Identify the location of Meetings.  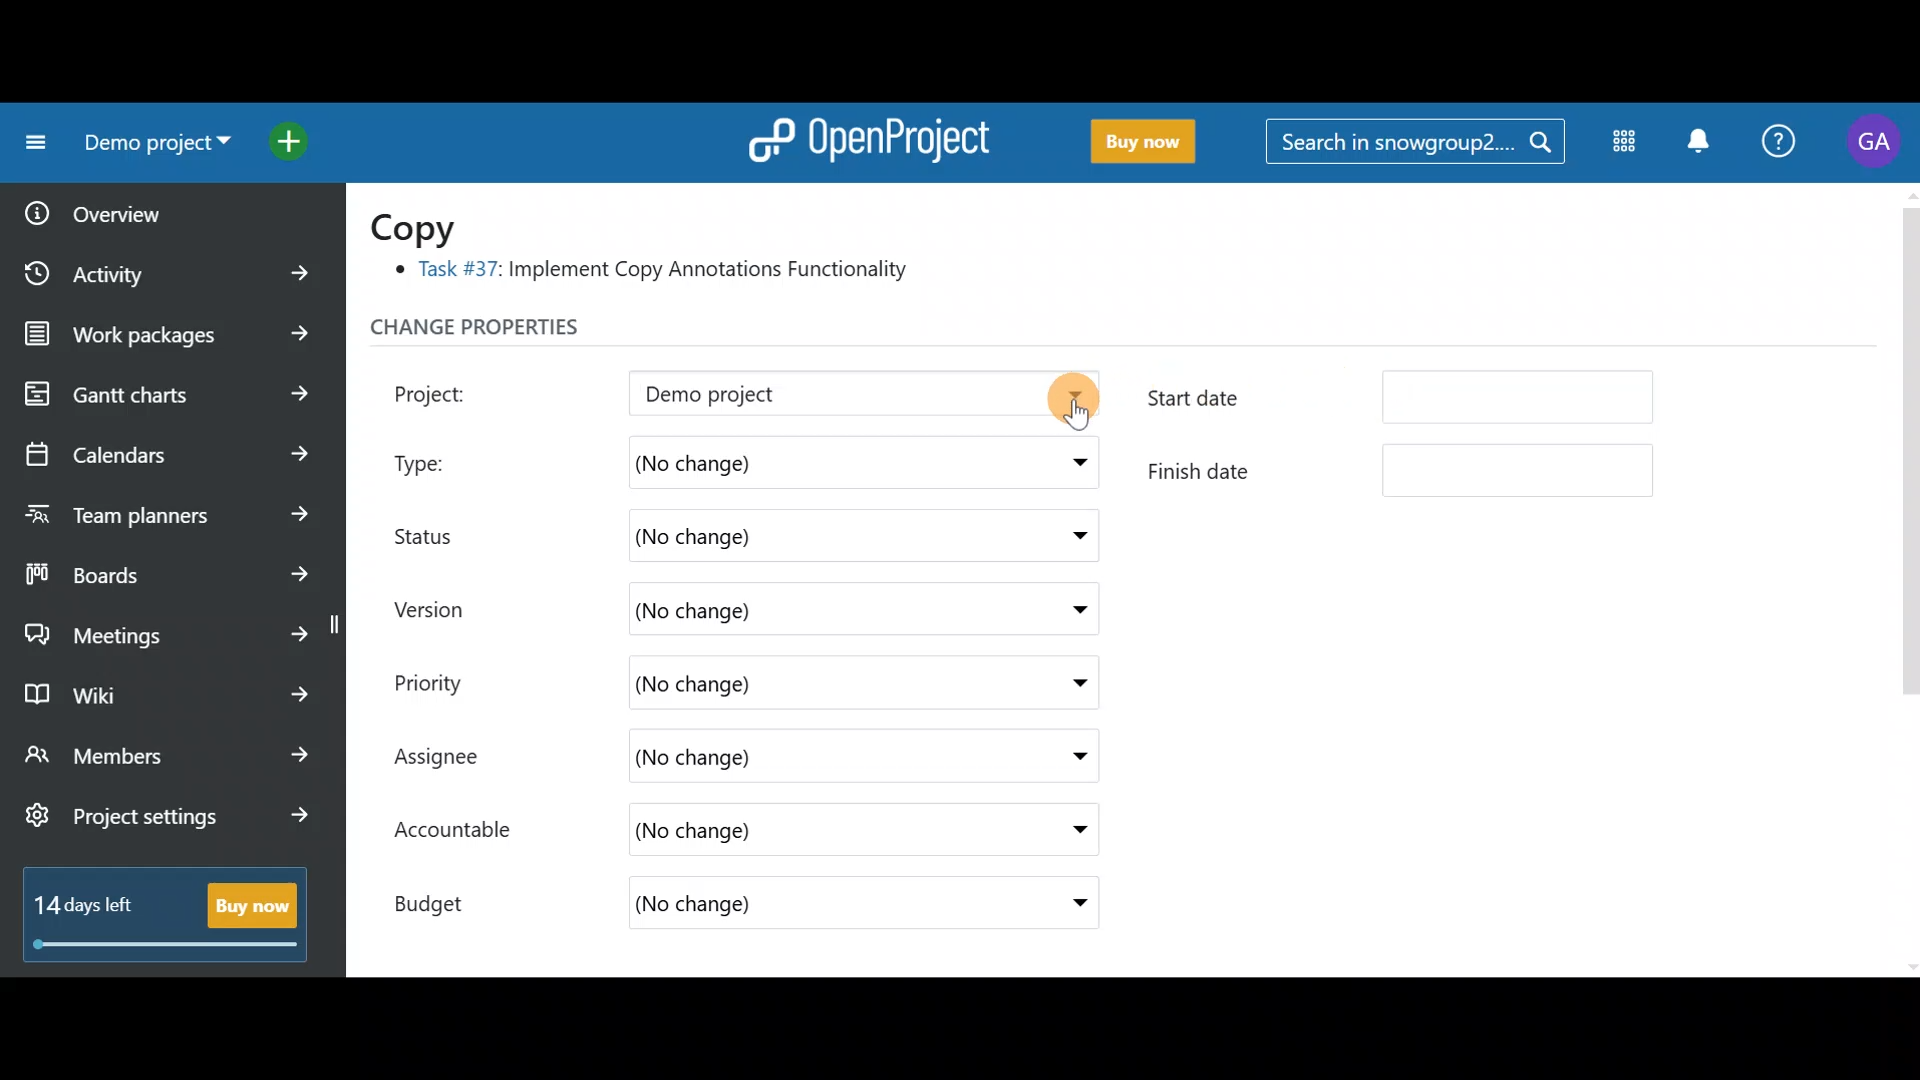
(168, 630).